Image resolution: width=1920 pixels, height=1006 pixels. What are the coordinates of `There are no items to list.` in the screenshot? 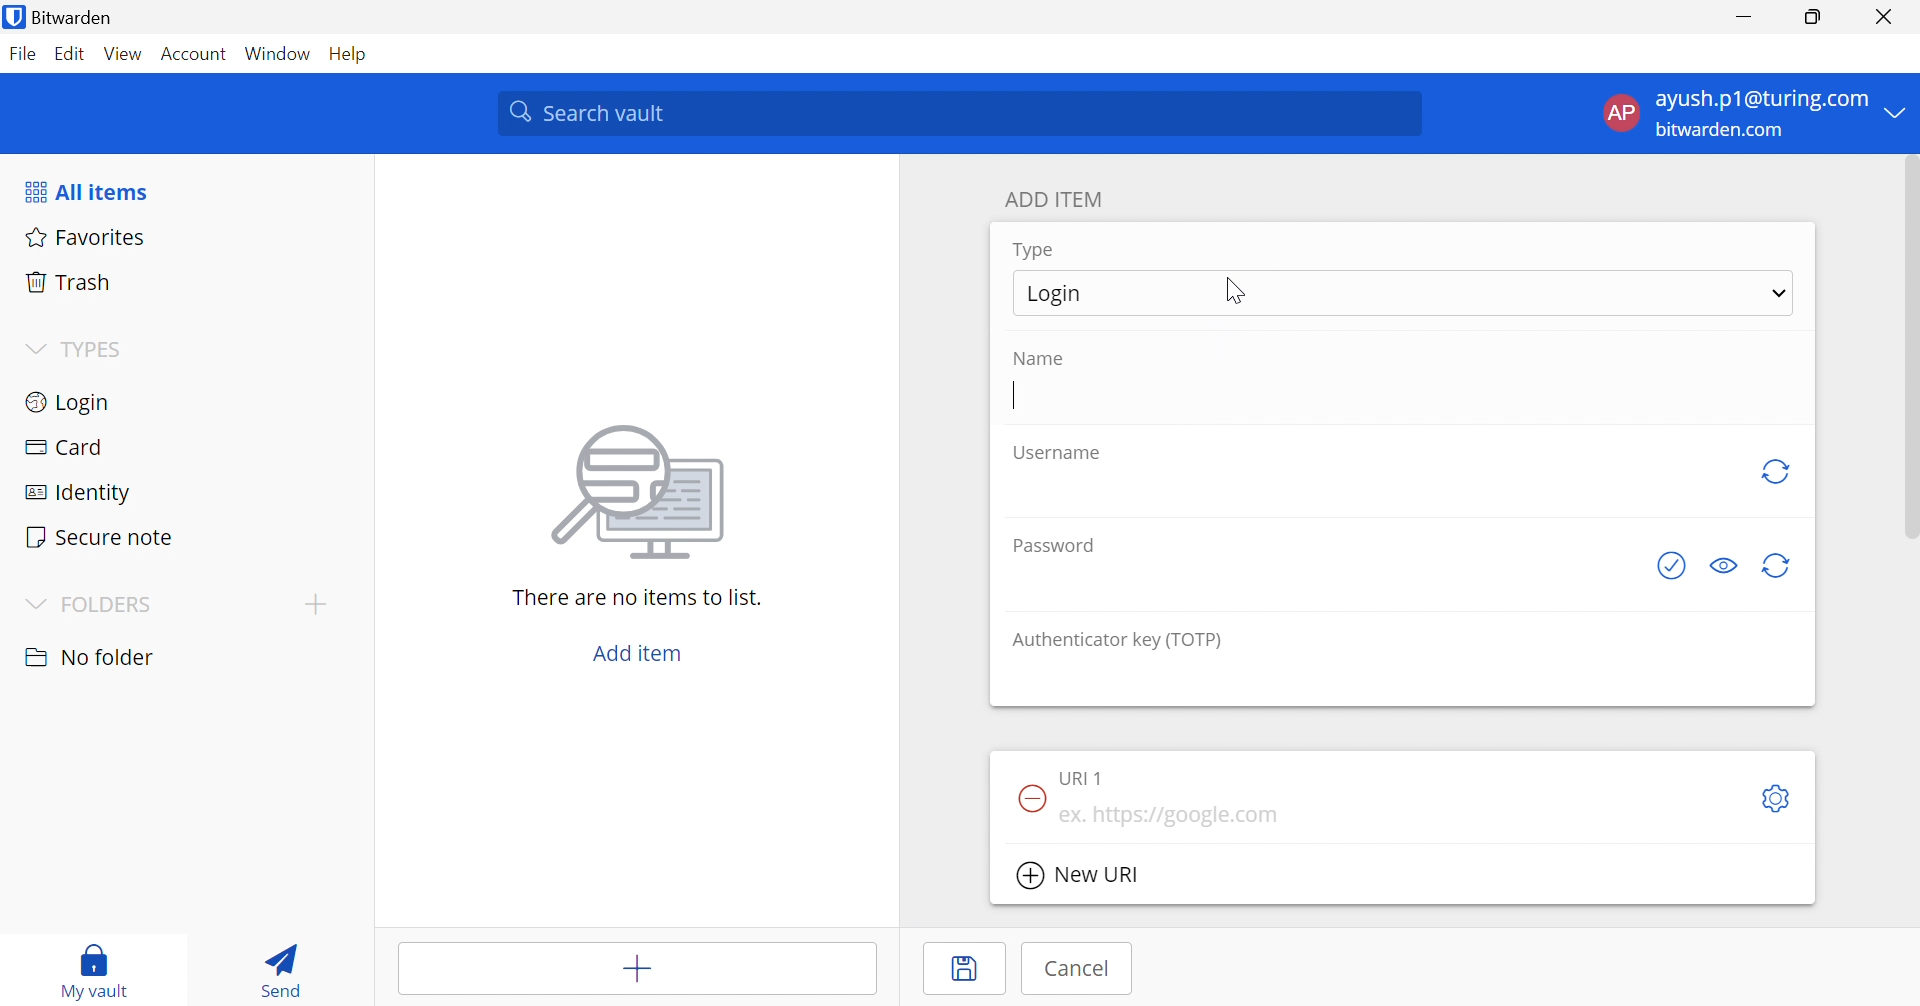 It's located at (637, 597).